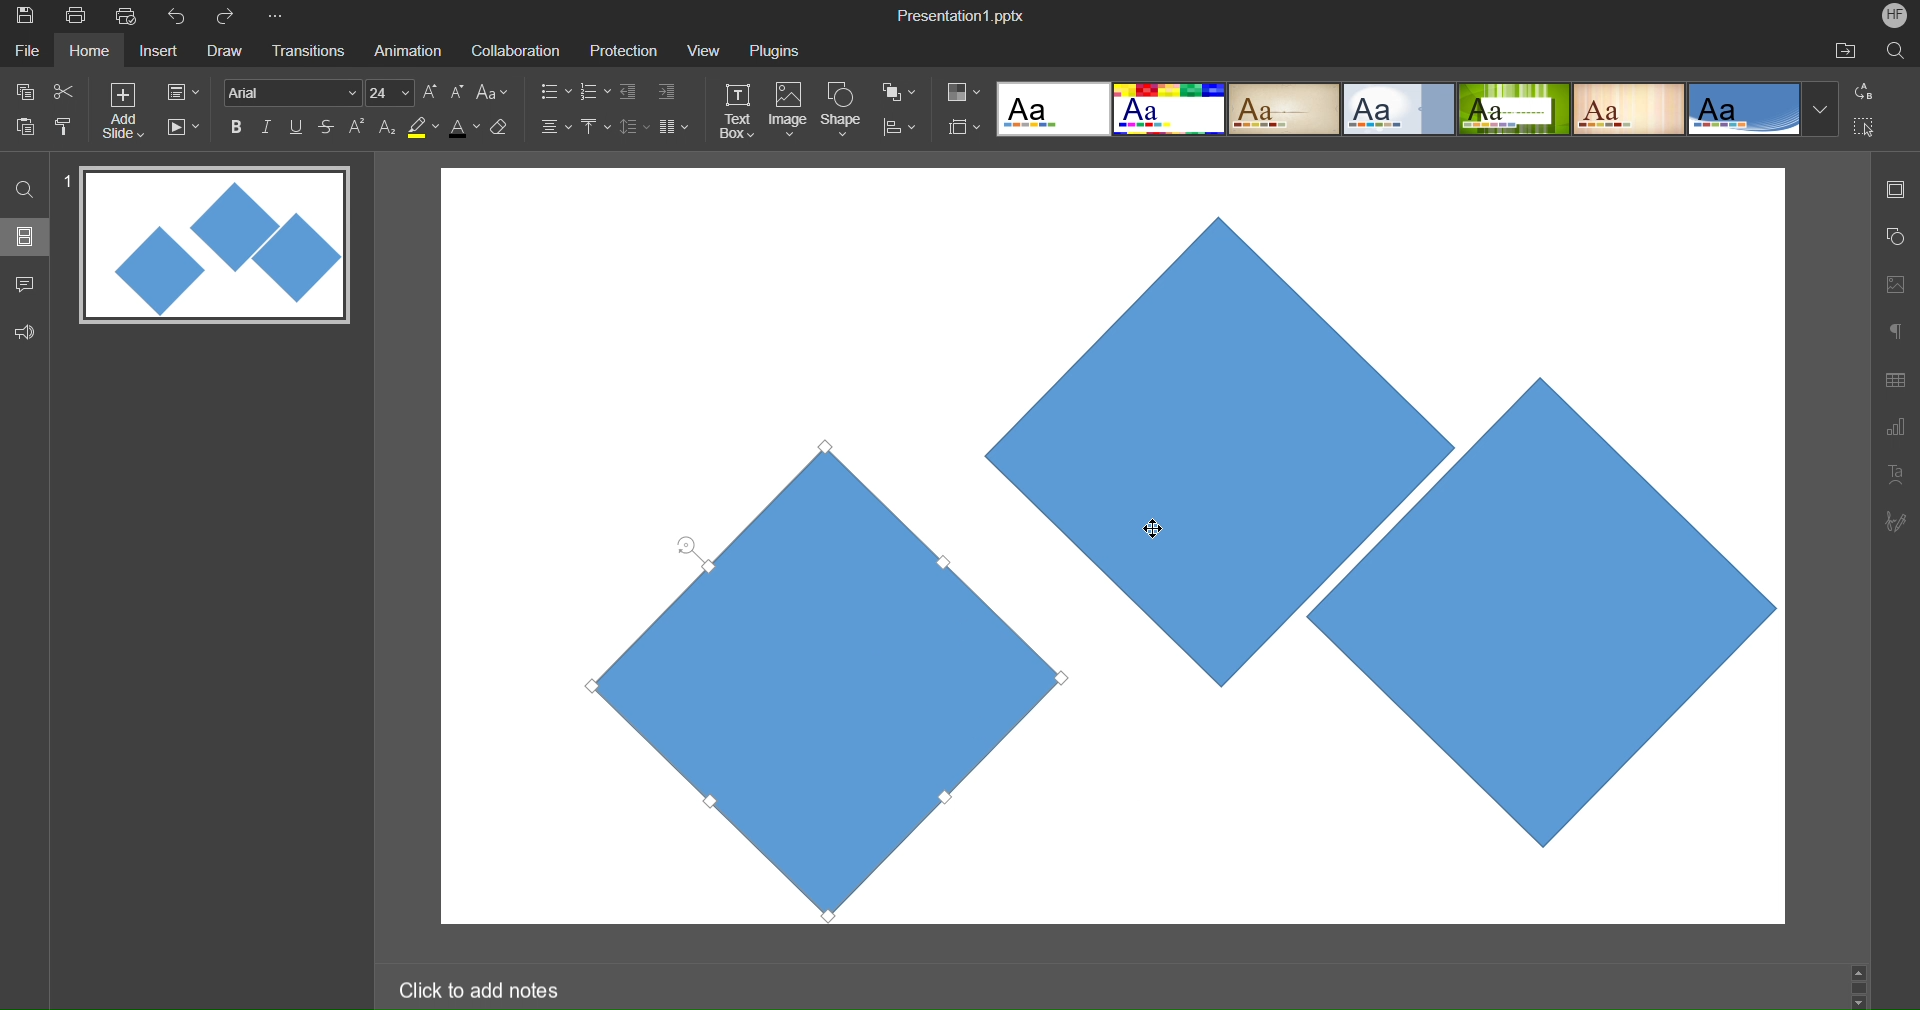  What do you see at coordinates (182, 128) in the screenshot?
I see `Playback` at bounding box center [182, 128].